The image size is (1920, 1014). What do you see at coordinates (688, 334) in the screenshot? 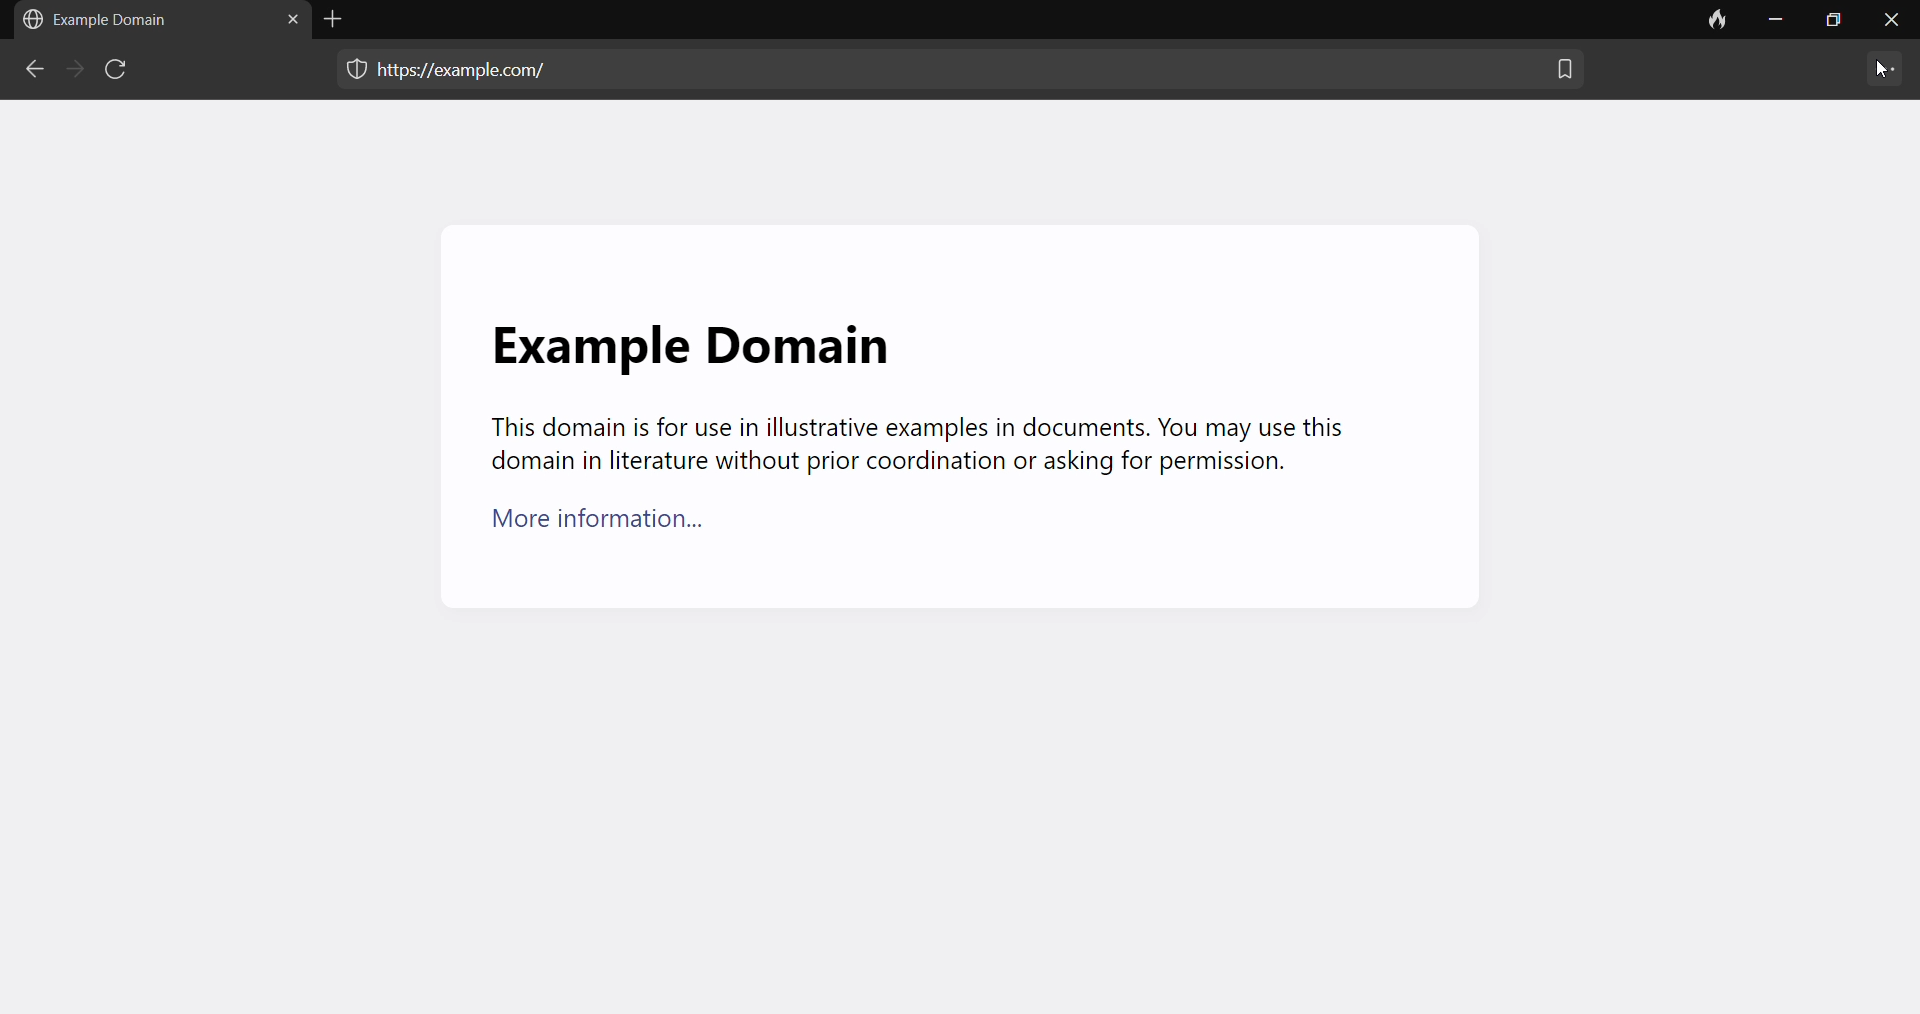
I see `Example Domain` at bounding box center [688, 334].